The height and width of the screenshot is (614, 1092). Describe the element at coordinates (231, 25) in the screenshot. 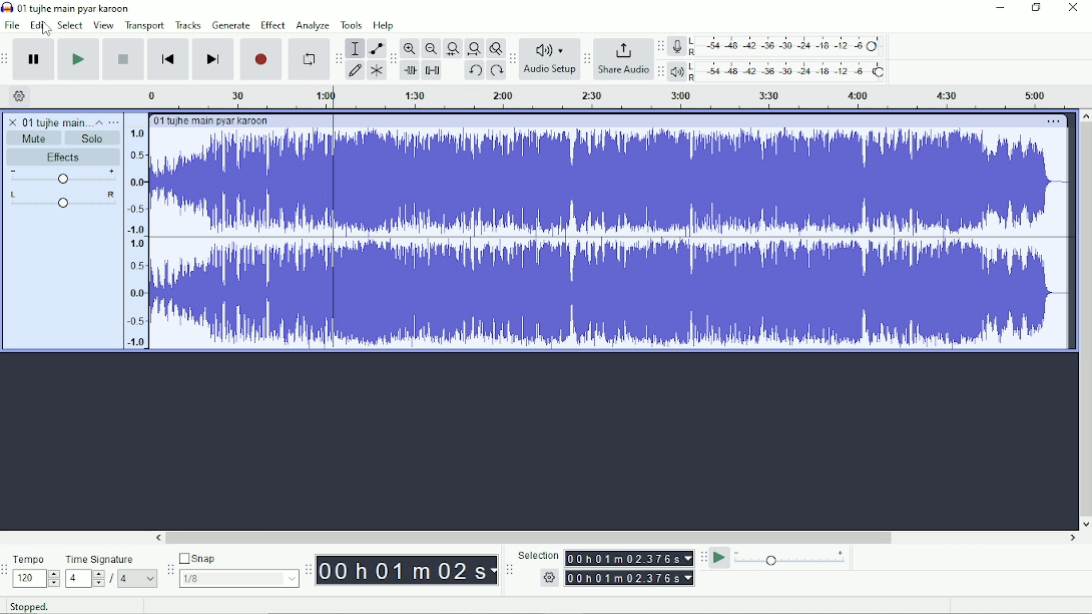

I see `Generate` at that location.